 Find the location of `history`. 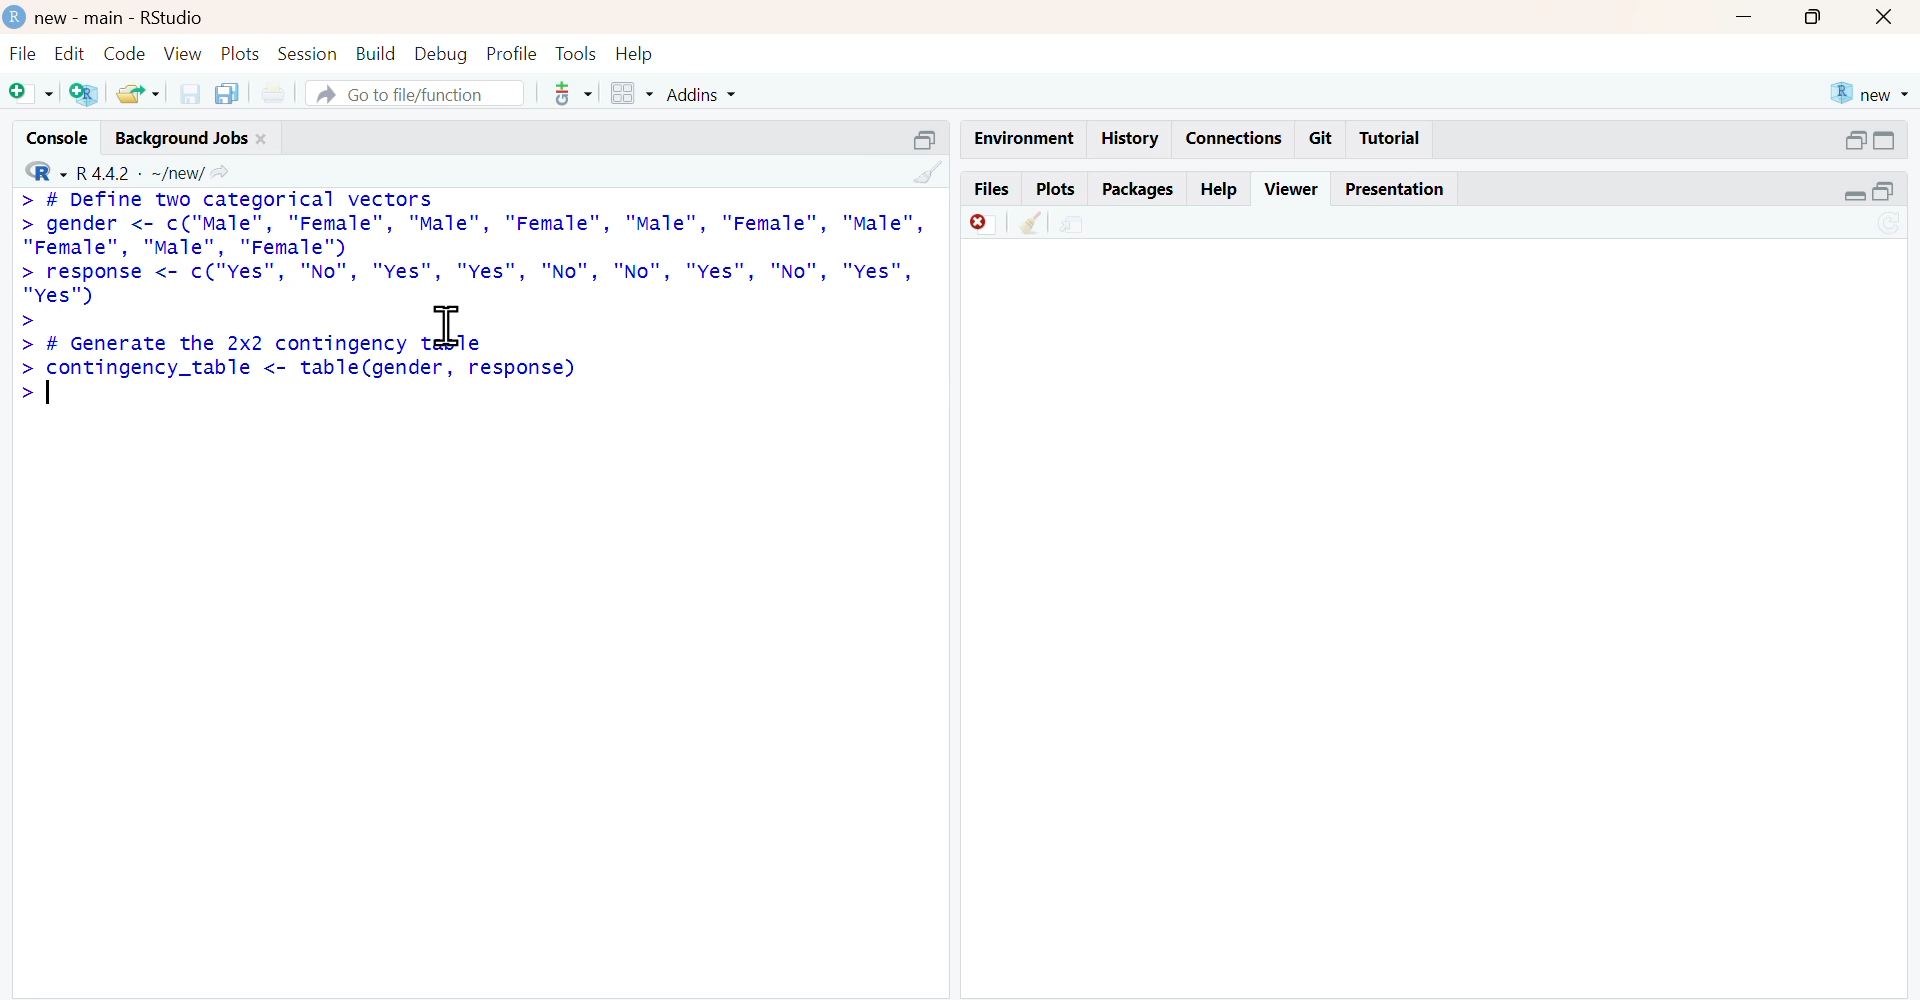

history is located at coordinates (1132, 137).